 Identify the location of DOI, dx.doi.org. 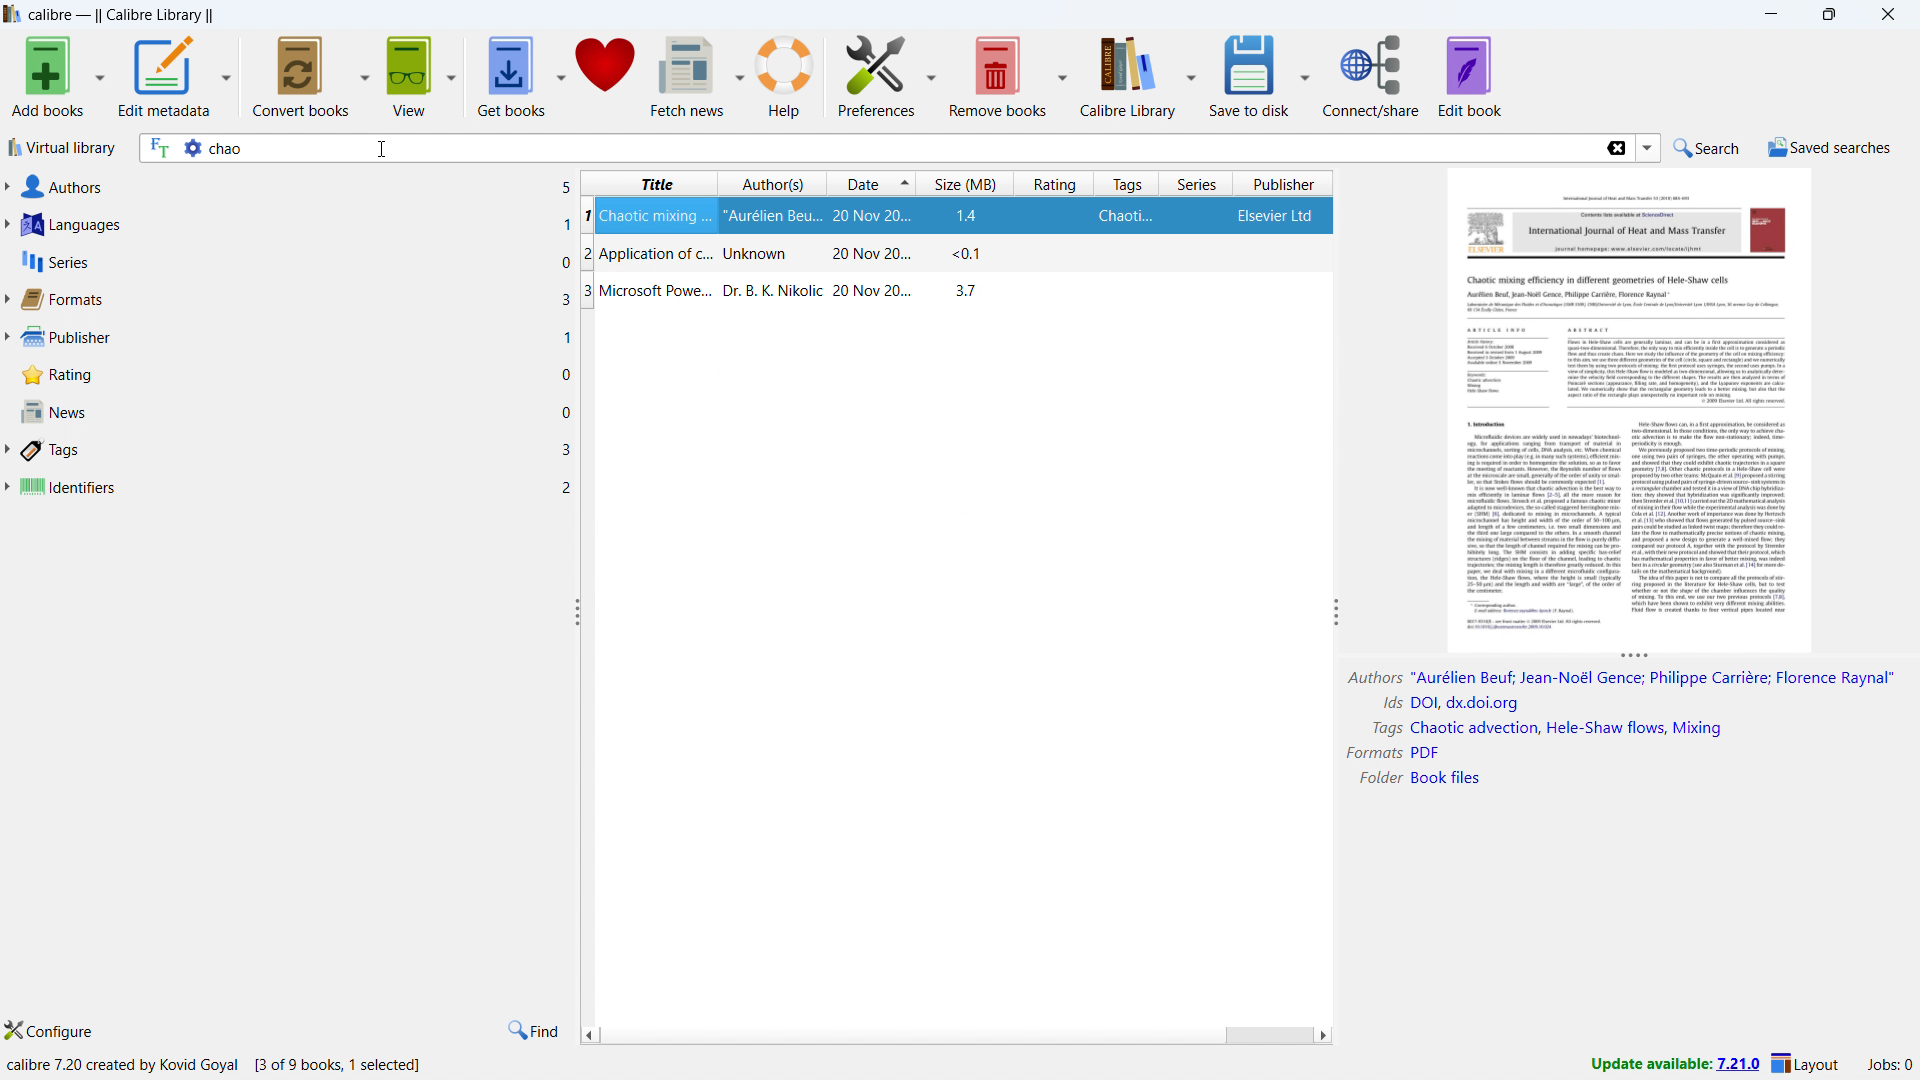
(1465, 703).